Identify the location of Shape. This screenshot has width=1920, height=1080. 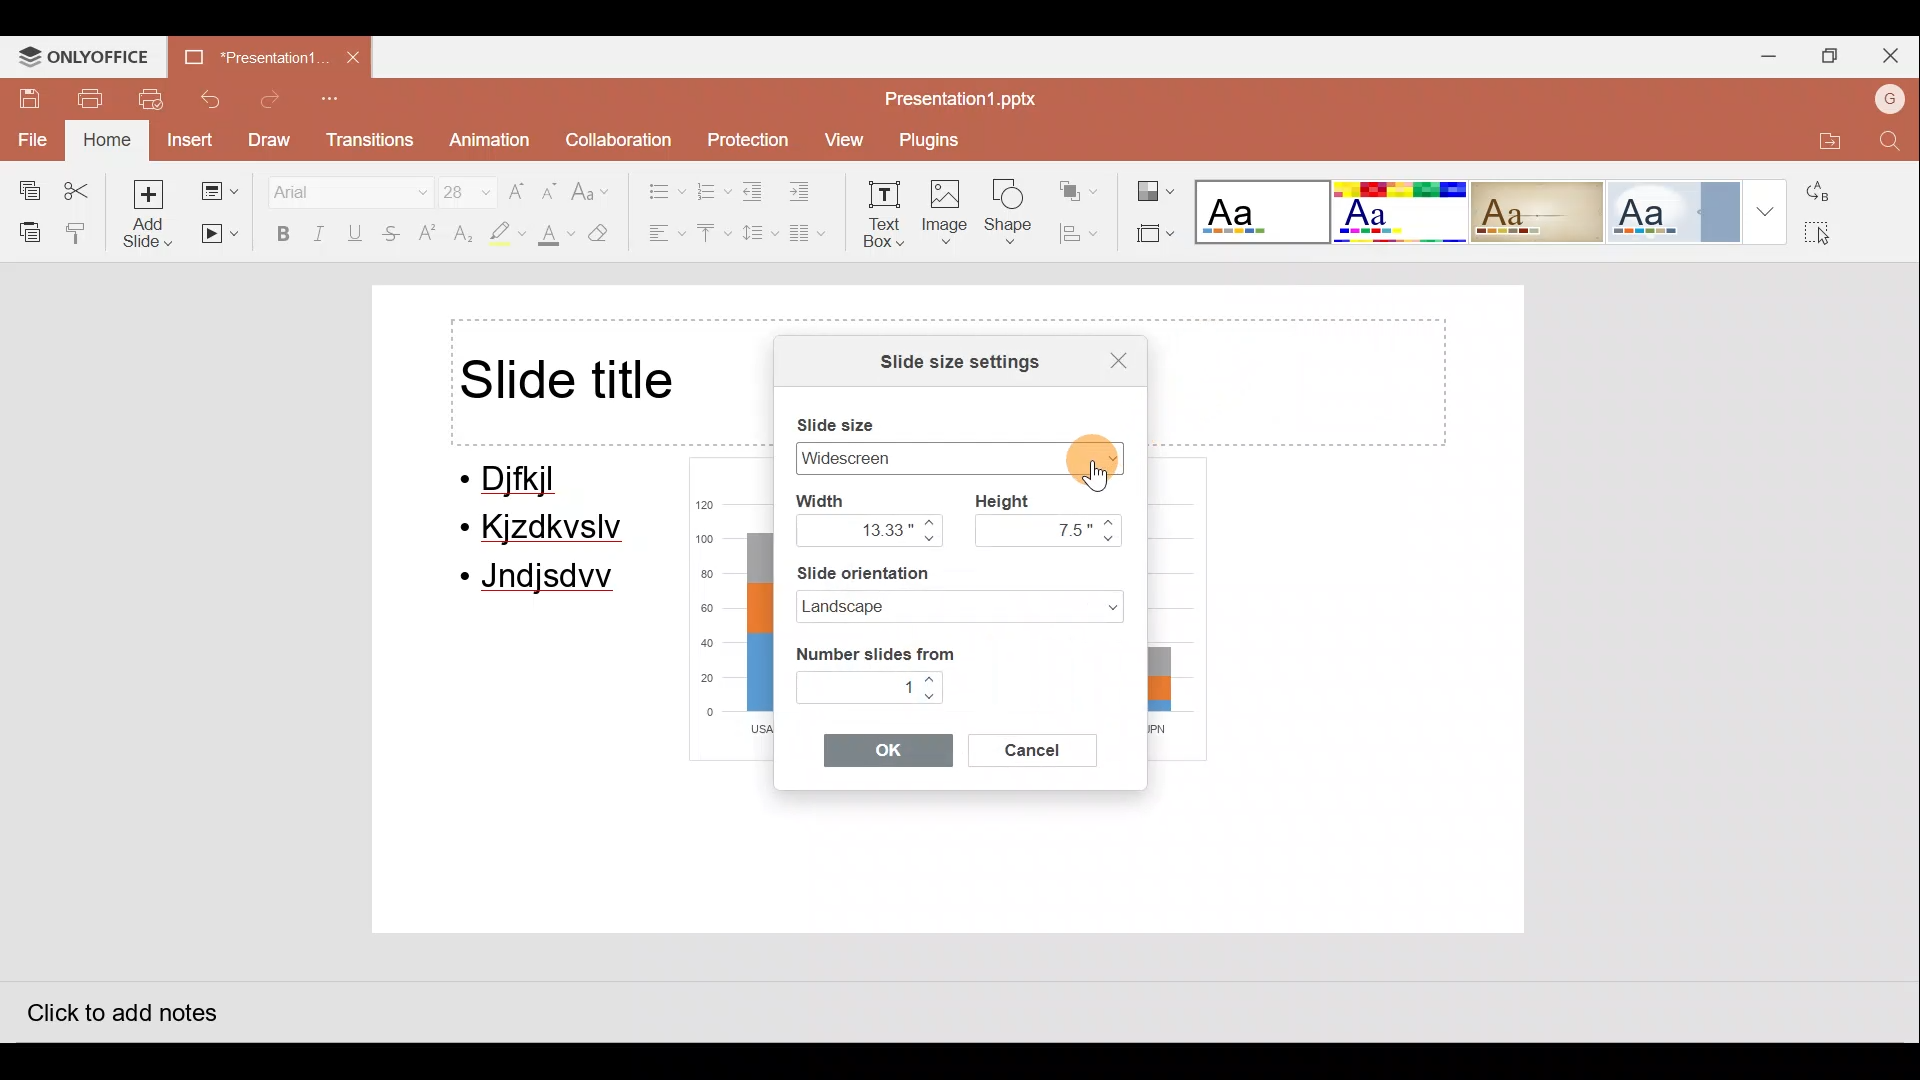
(1014, 216).